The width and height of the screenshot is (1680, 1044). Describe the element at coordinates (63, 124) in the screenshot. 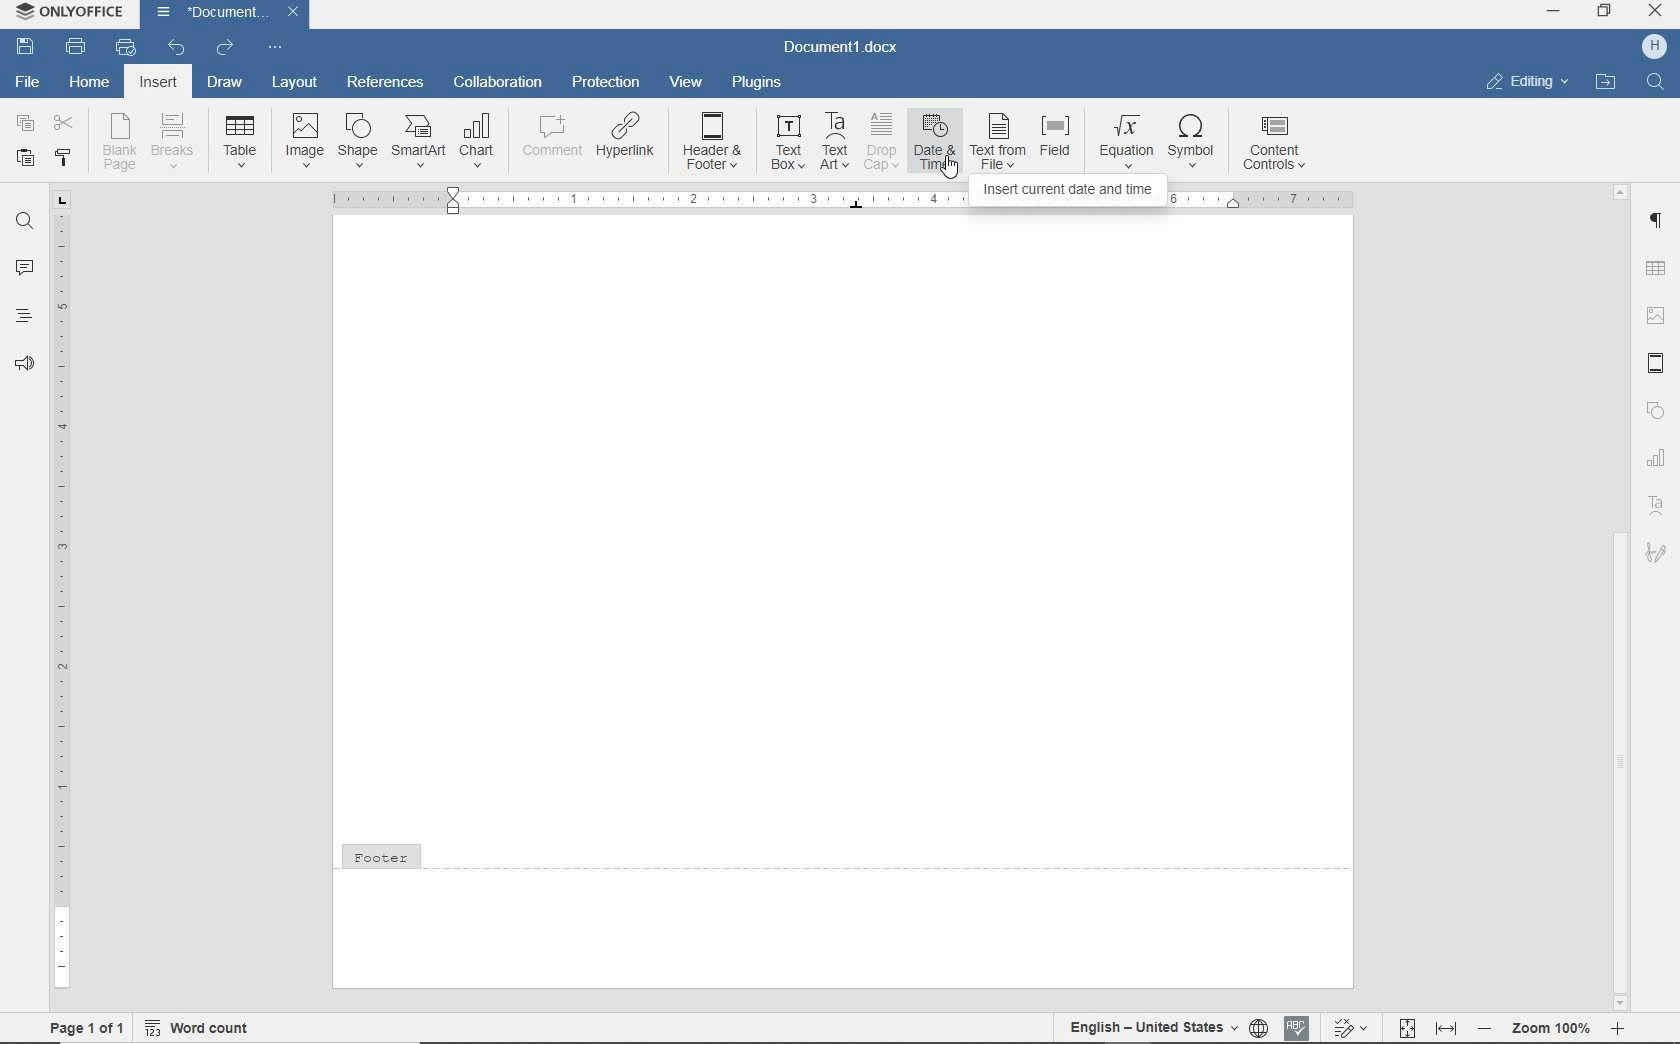

I see `cut` at that location.